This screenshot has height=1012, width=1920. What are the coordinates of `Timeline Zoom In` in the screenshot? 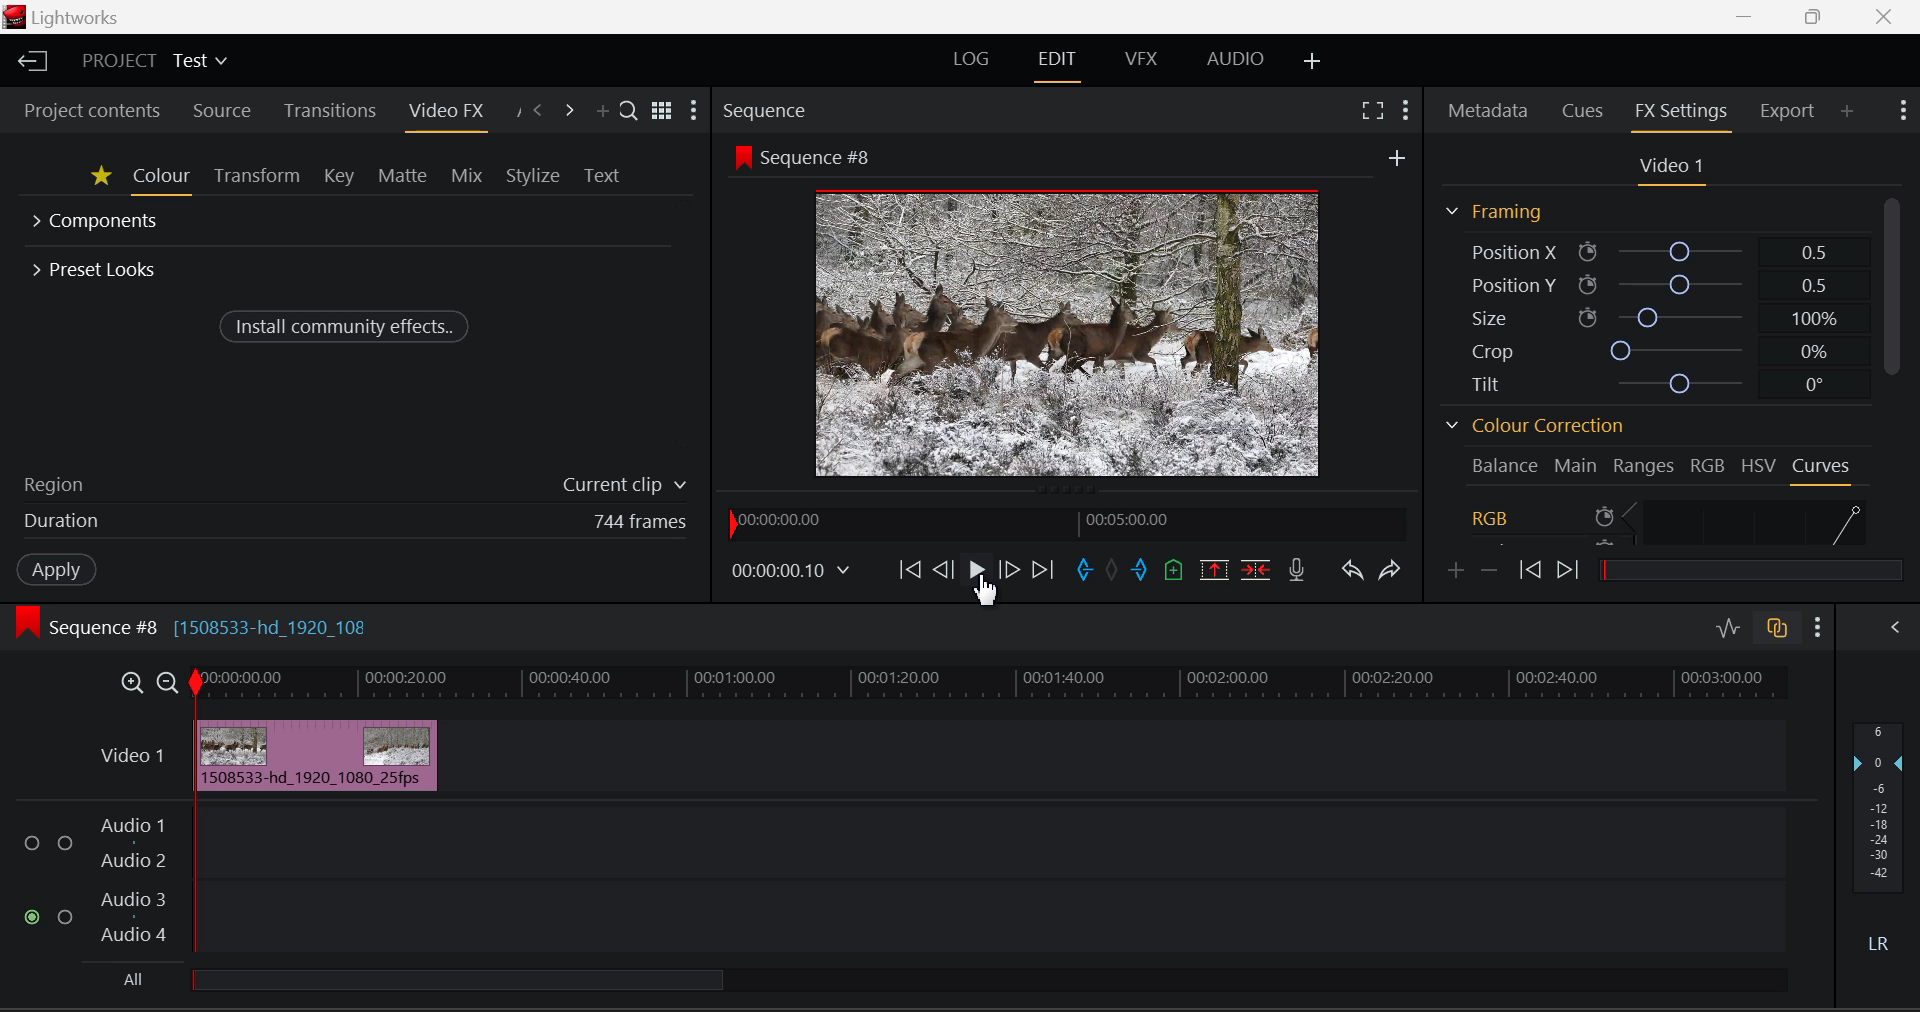 It's located at (131, 685).